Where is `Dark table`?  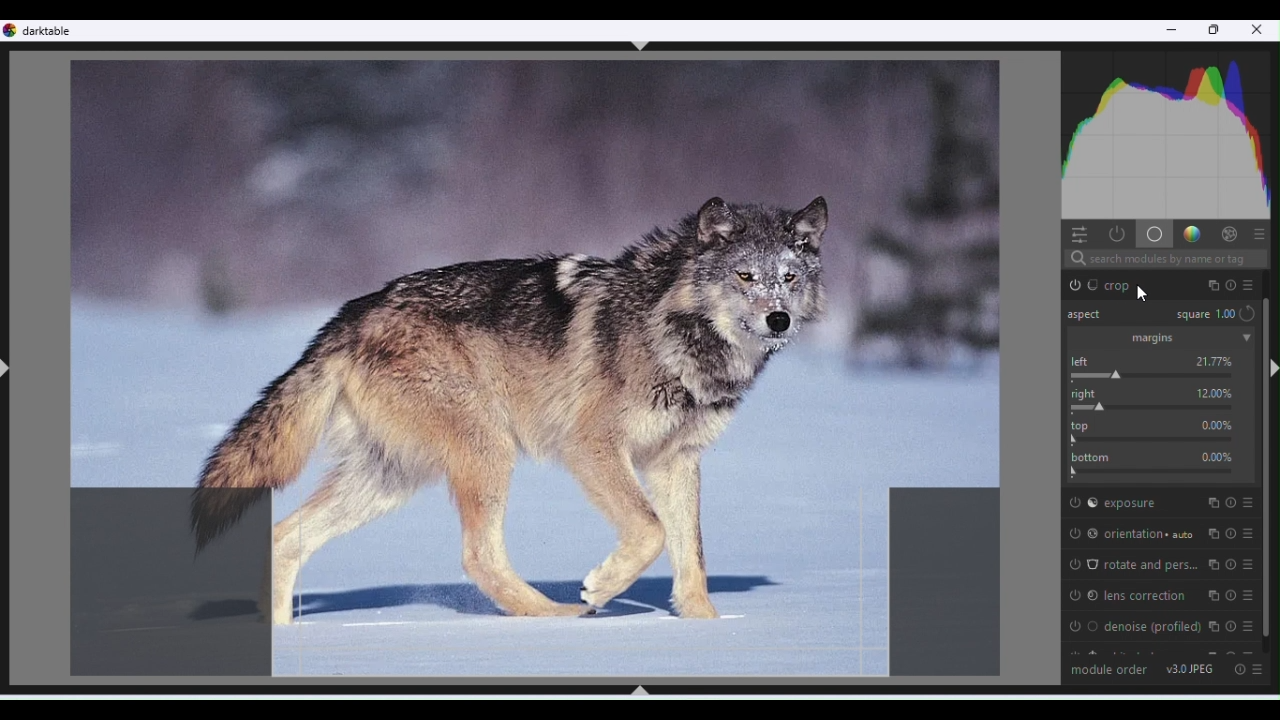 Dark table is located at coordinates (51, 30).